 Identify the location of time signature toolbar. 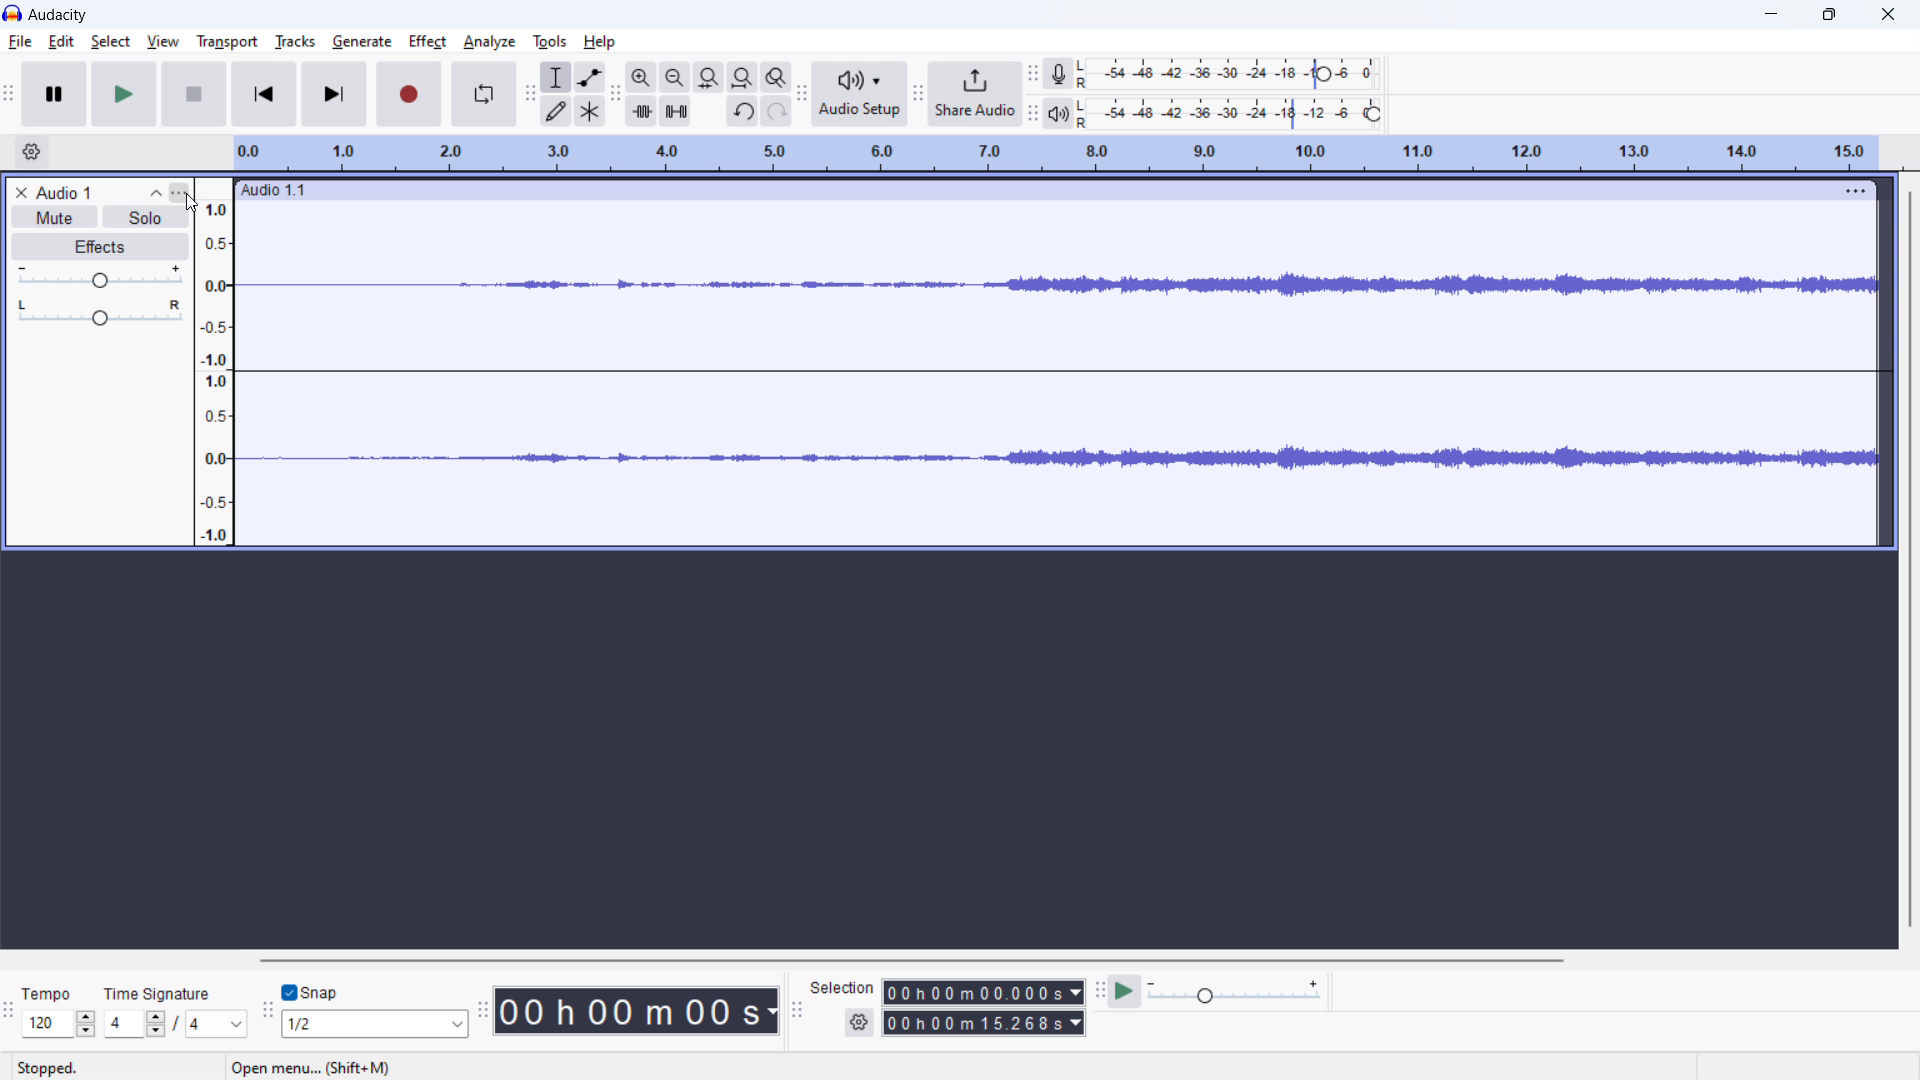
(8, 1012).